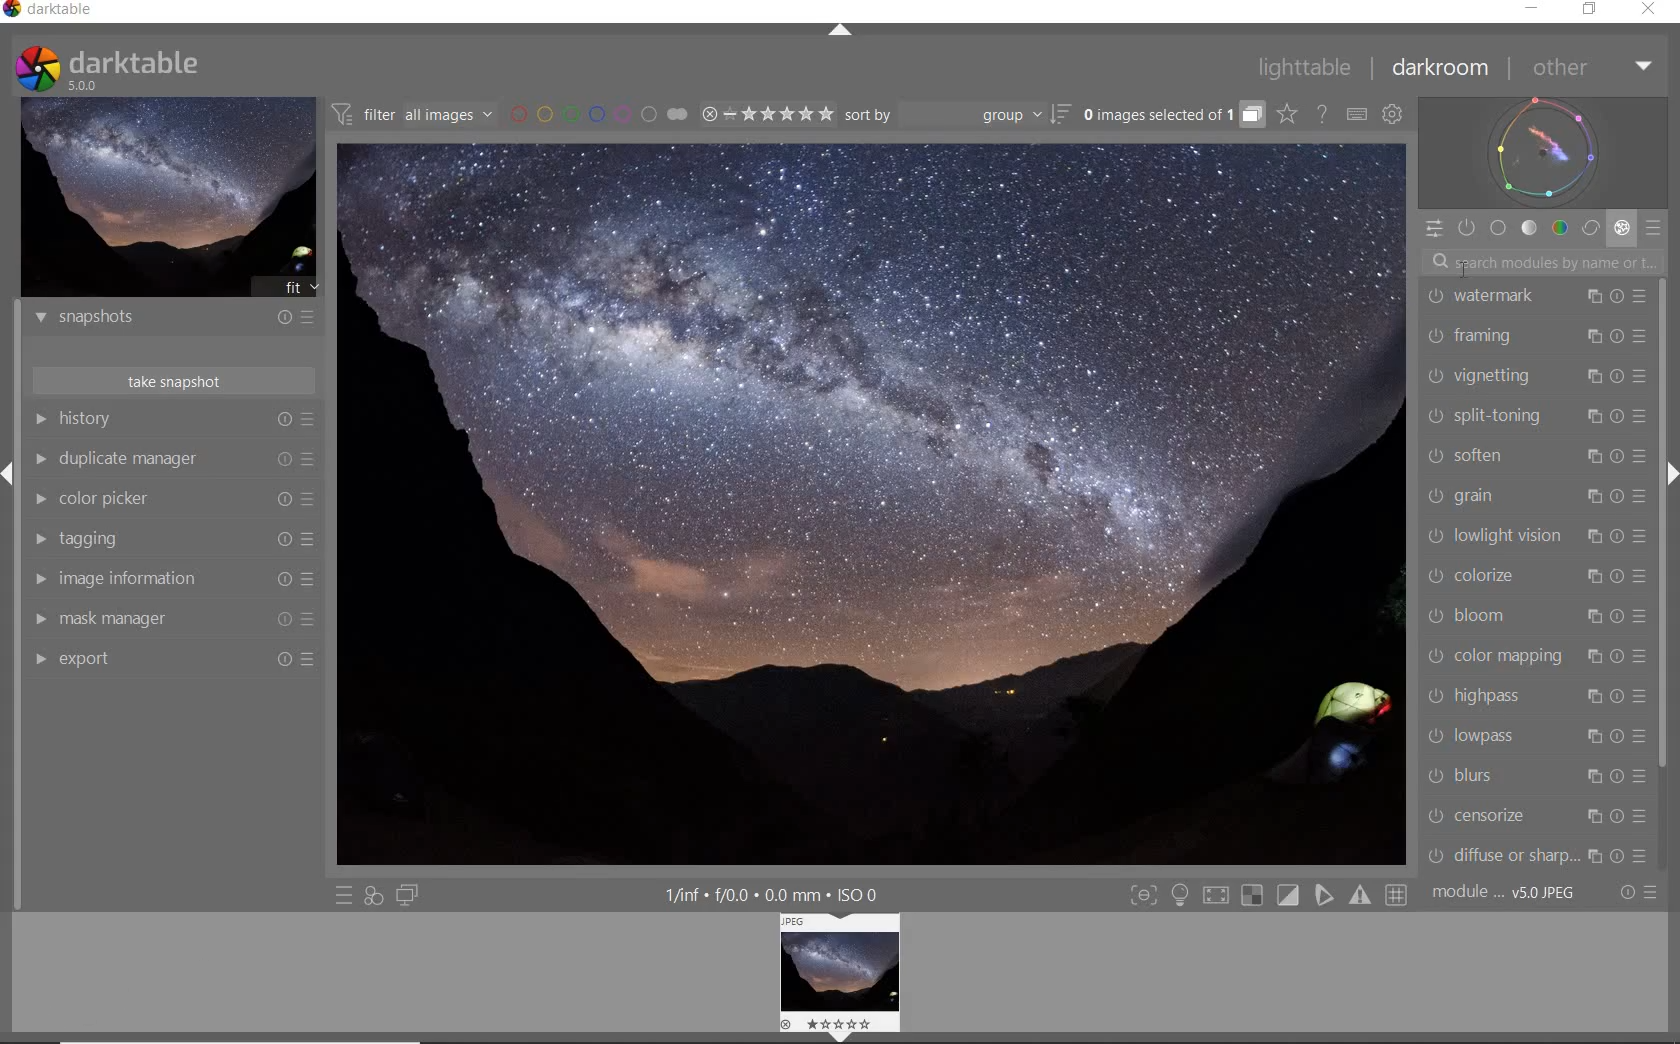 This screenshot has height=1044, width=1680. What do you see at coordinates (1619, 534) in the screenshot?
I see `reset parameters` at bounding box center [1619, 534].